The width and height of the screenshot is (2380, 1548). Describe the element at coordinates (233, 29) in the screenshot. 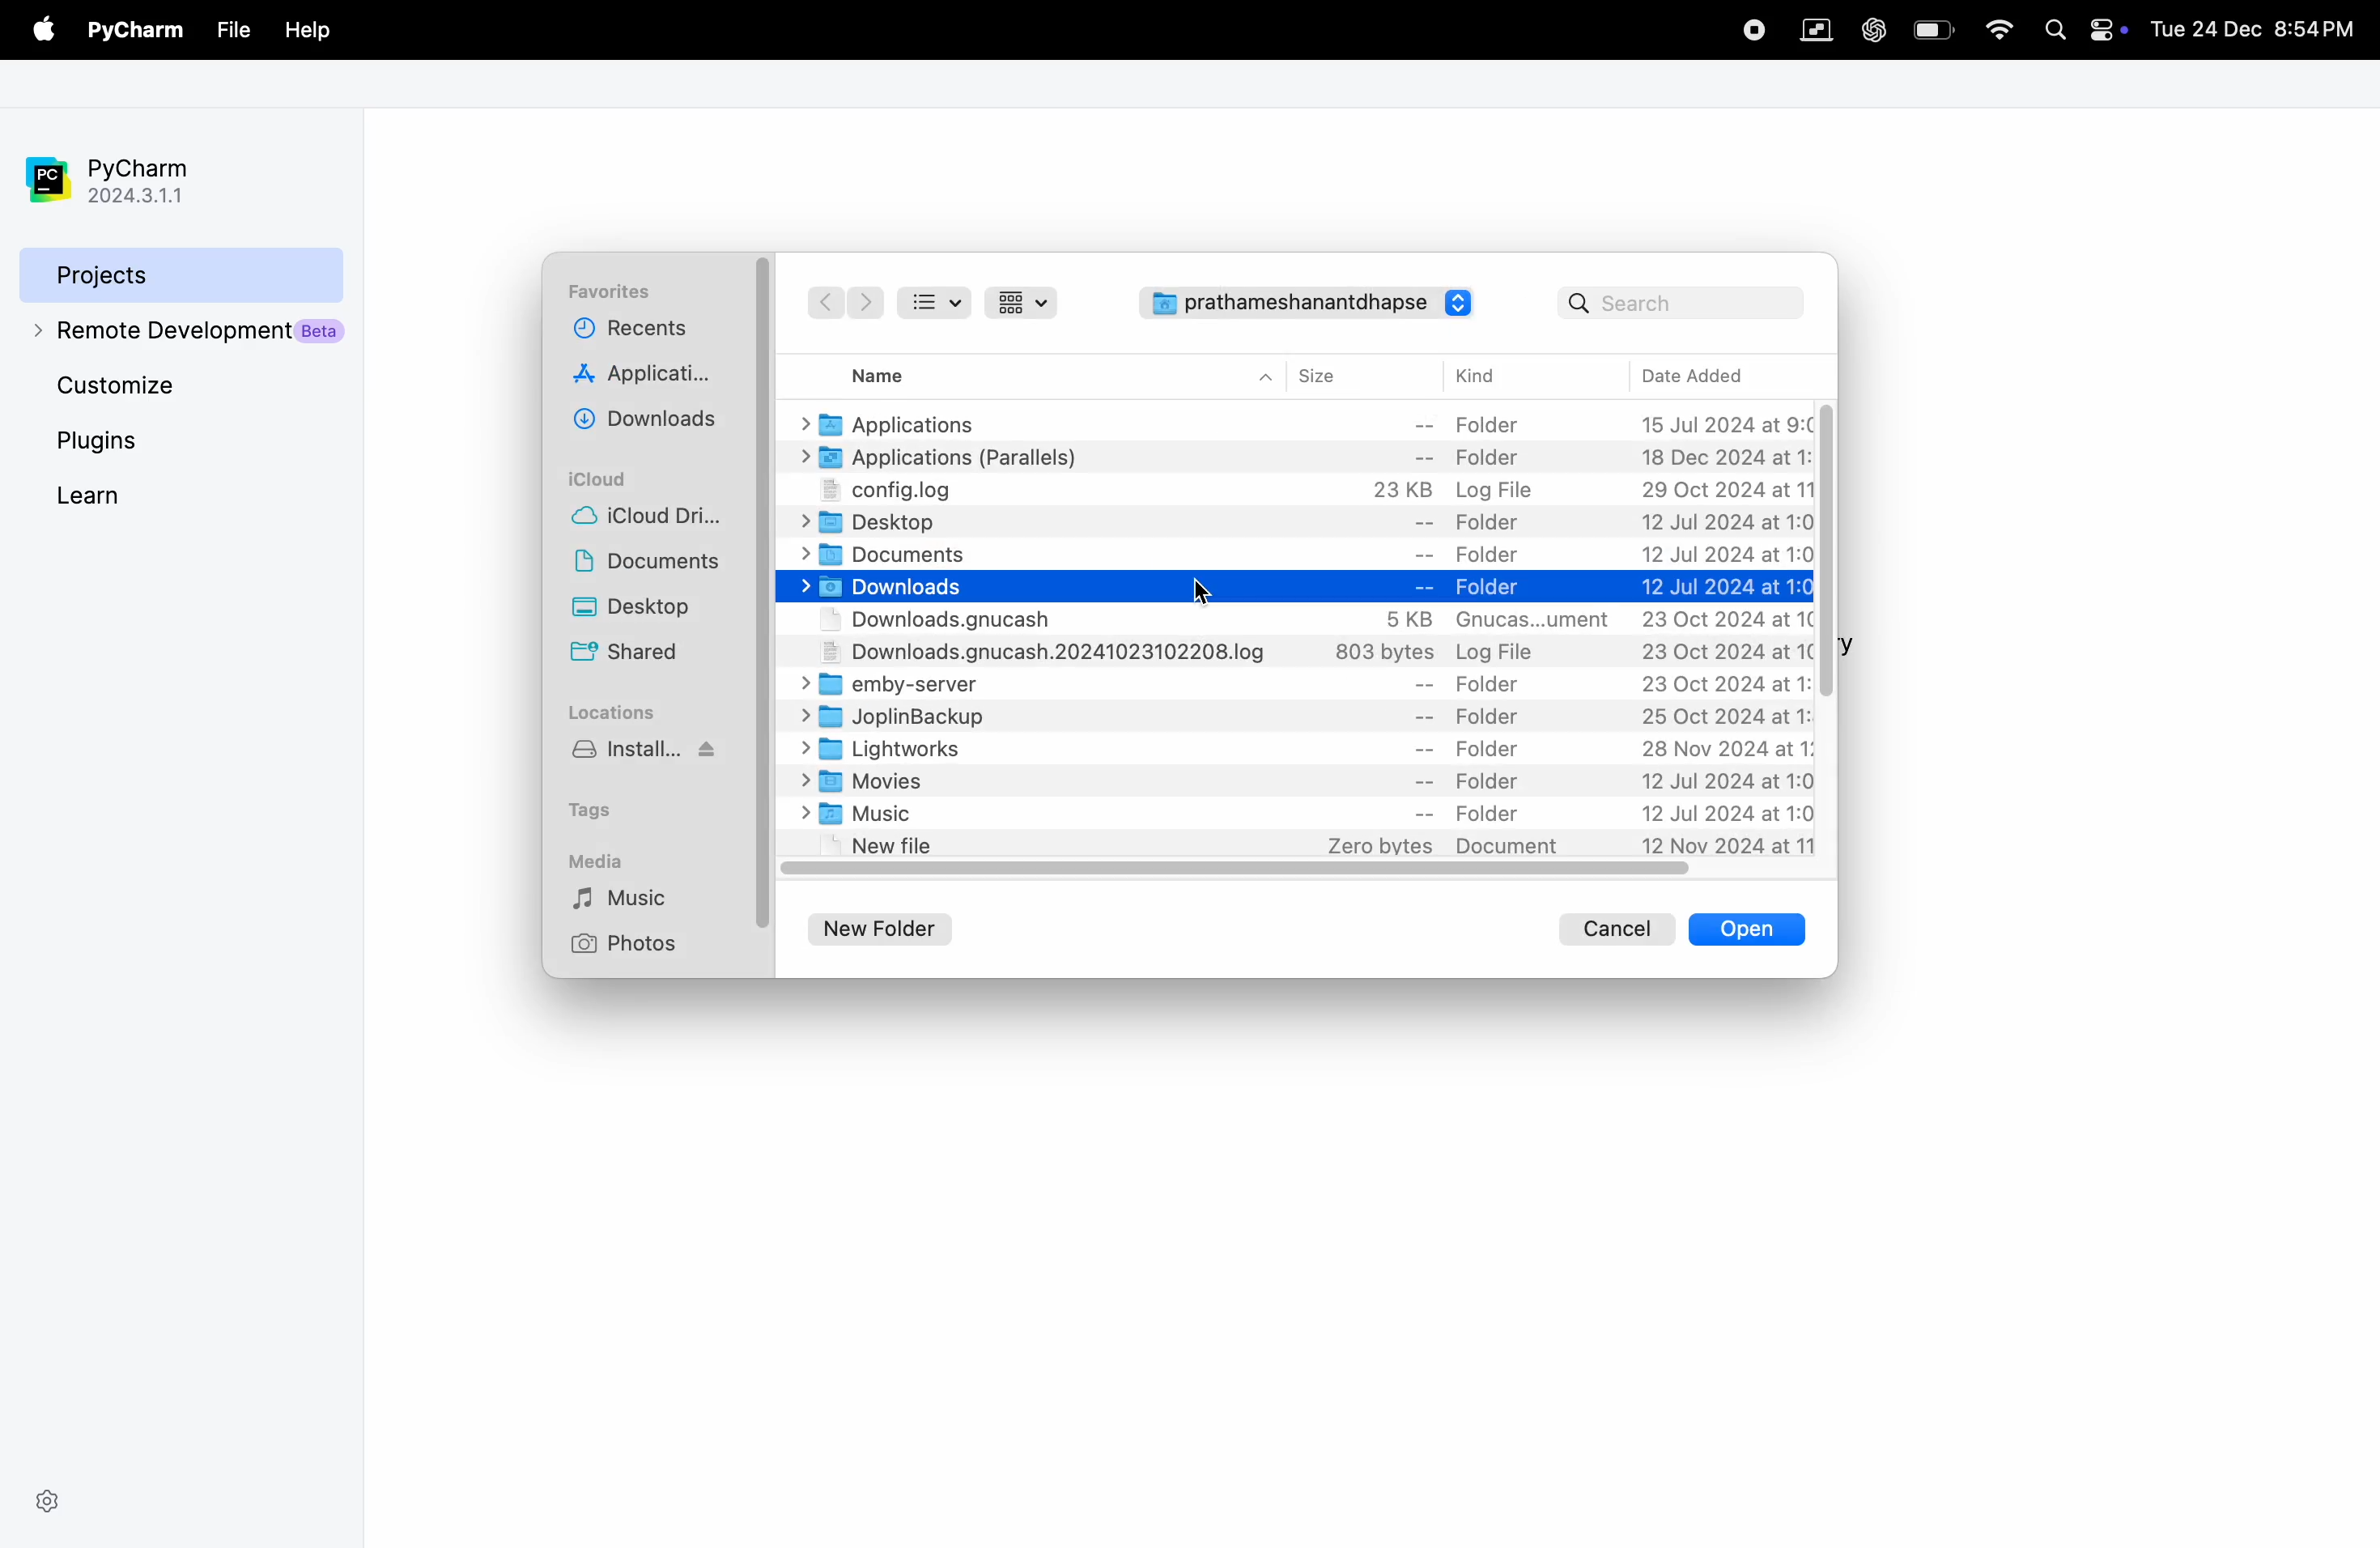

I see `file` at that location.